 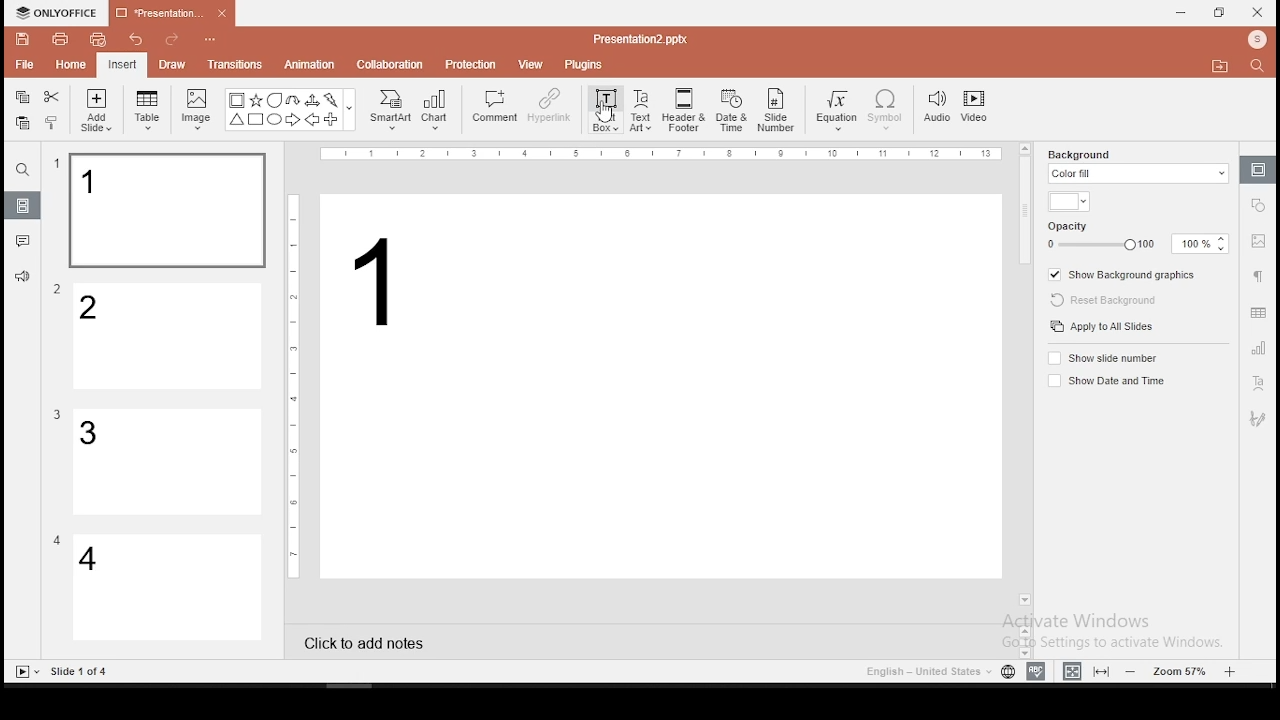 What do you see at coordinates (22, 279) in the screenshot?
I see `support and feedback` at bounding box center [22, 279].